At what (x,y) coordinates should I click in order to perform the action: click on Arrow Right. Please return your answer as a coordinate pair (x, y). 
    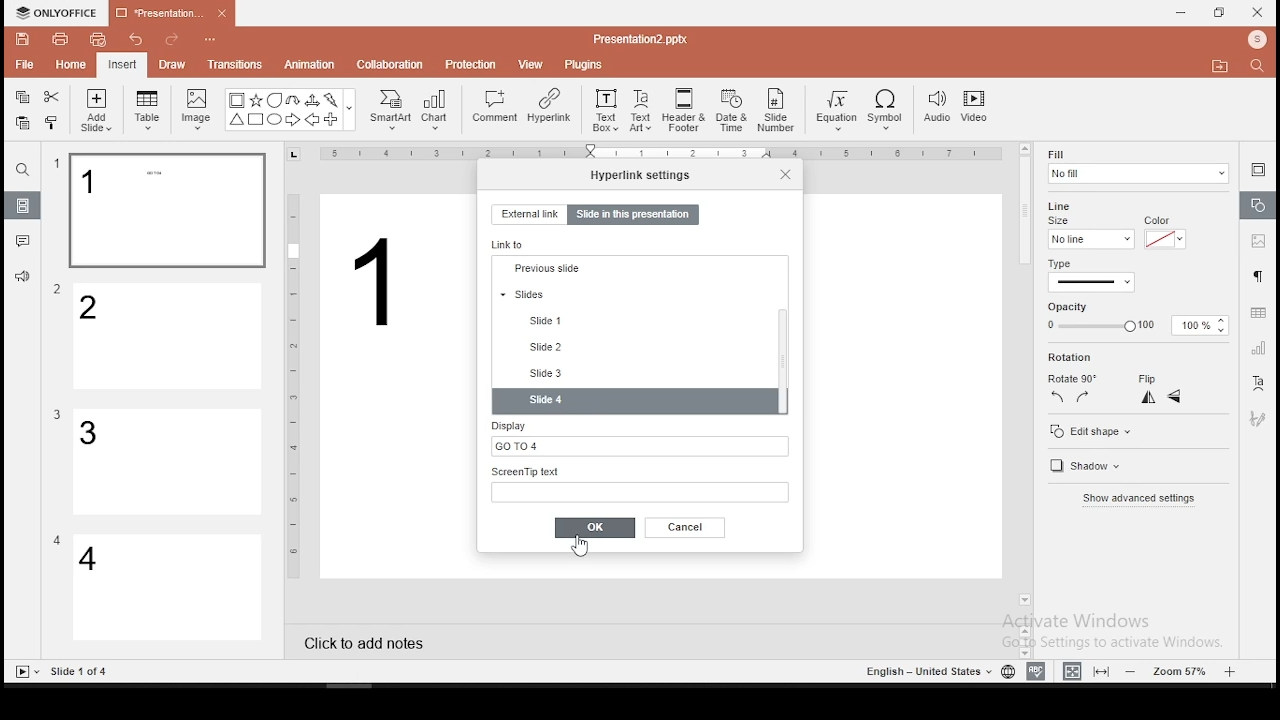
    Looking at the image, I should click on (294, 121).